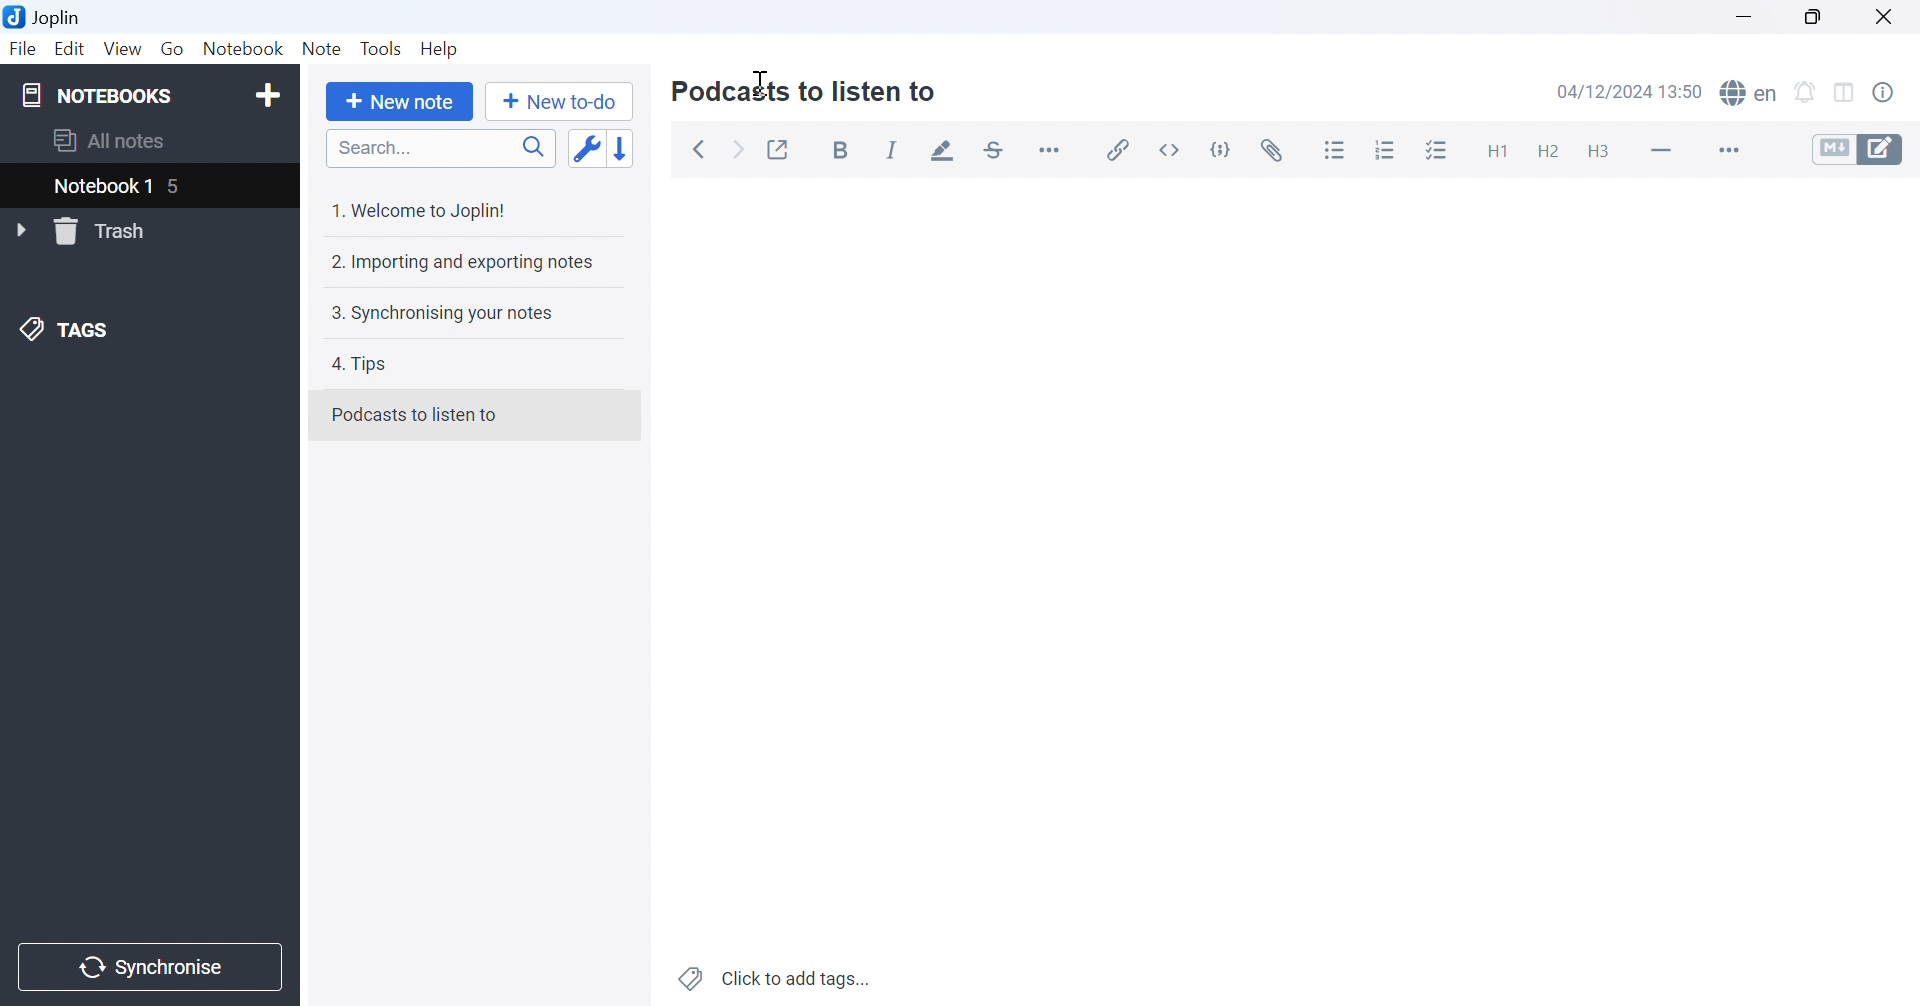  Describe the element at coordinates (153, 968) in the screenshot. I see `Synchronise` at that location.